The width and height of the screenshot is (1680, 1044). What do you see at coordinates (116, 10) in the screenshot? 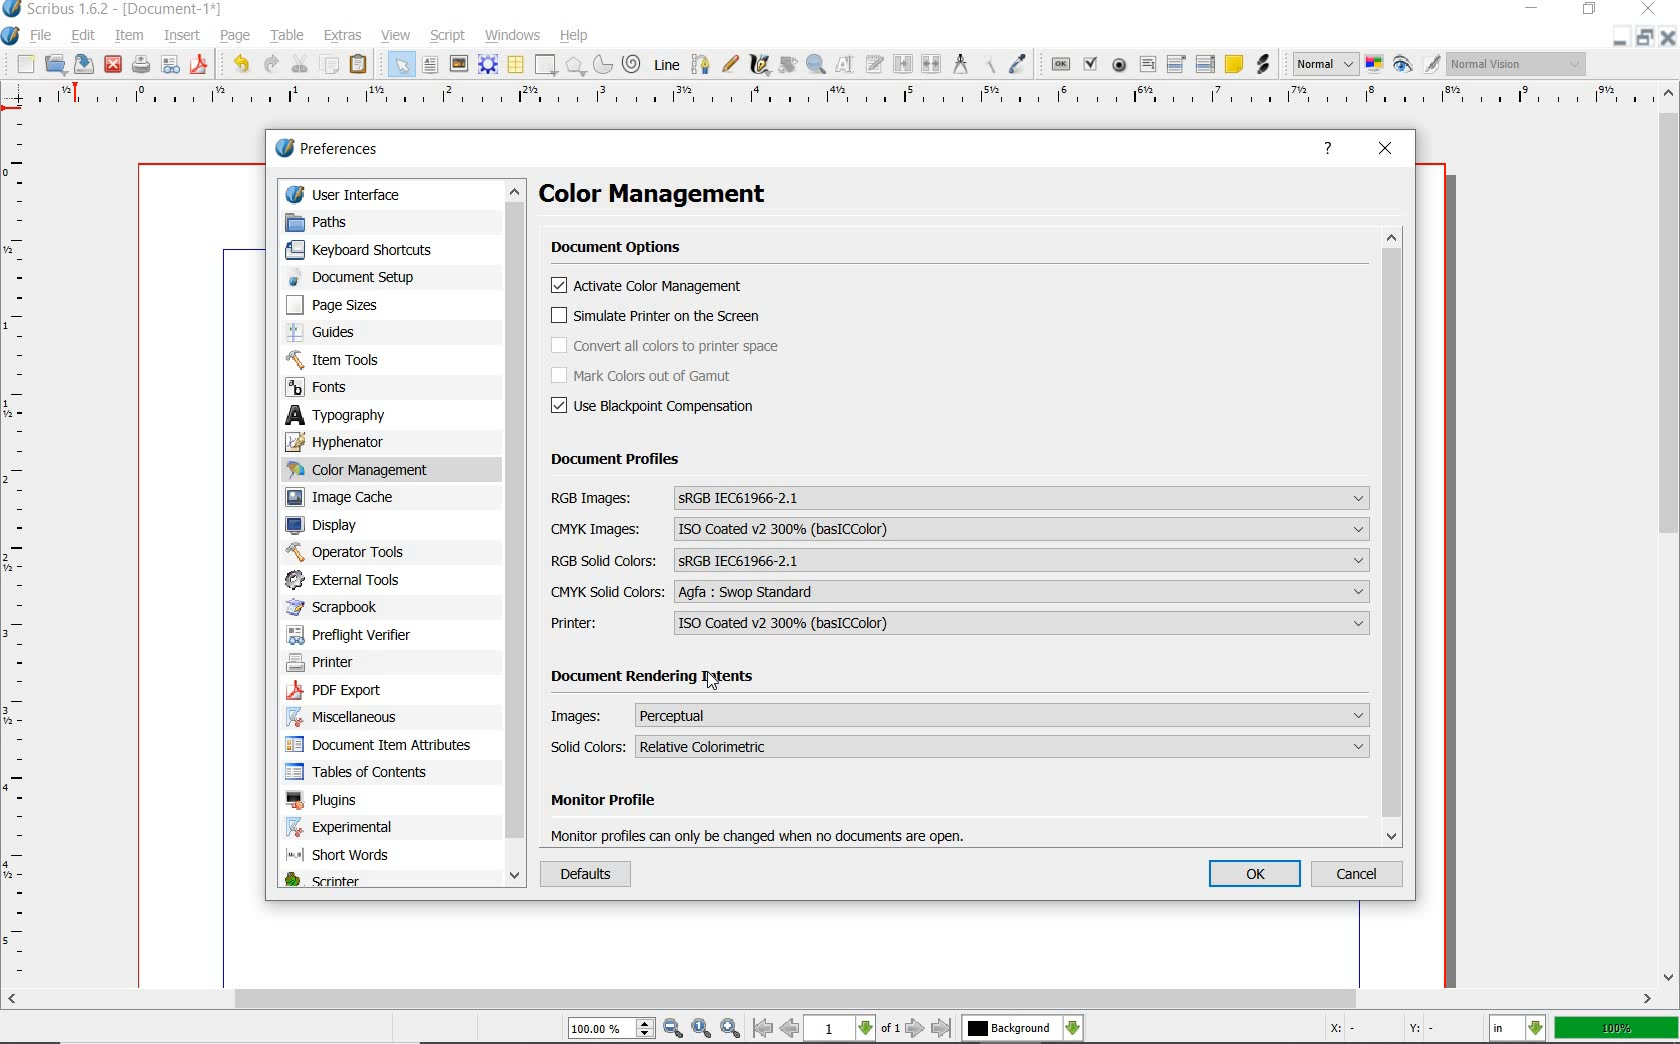
I see `scribus 1.6.2 - [document-1*]` at bounding box center [116, 10].